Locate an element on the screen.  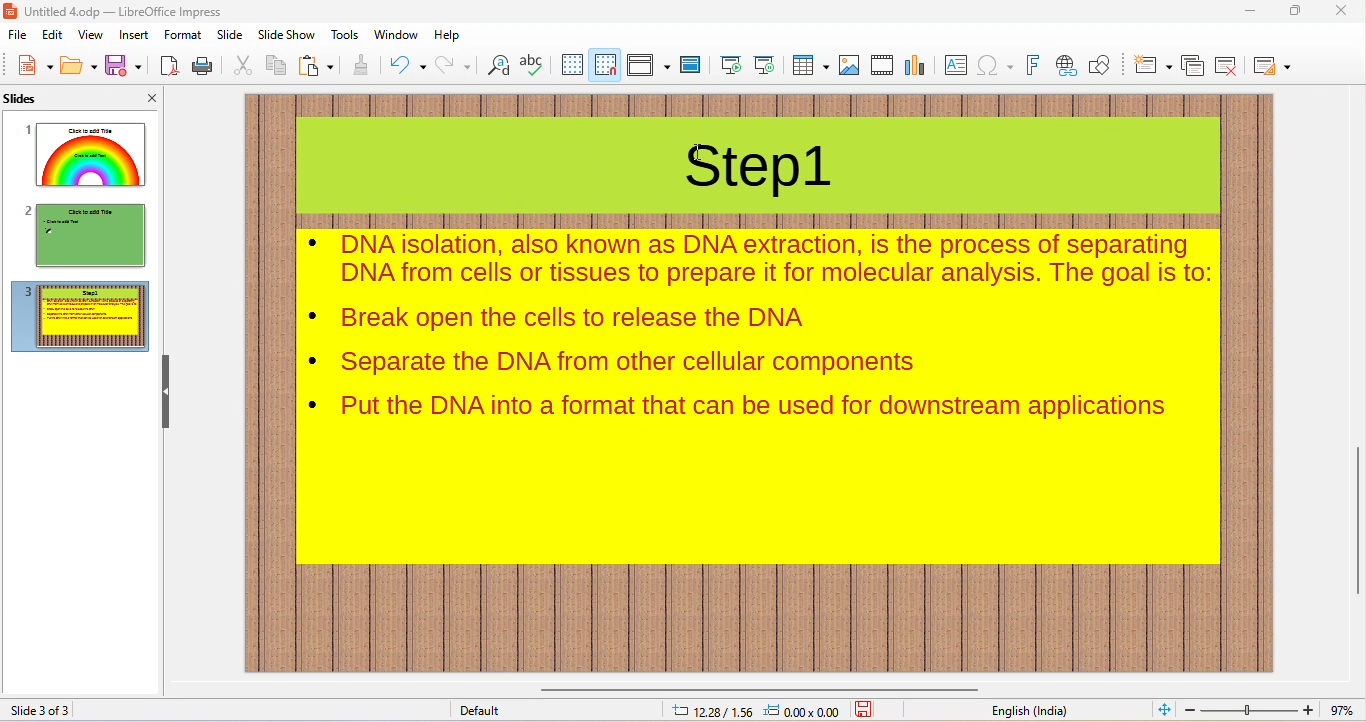
spelling is located at coordinates (534, 64).